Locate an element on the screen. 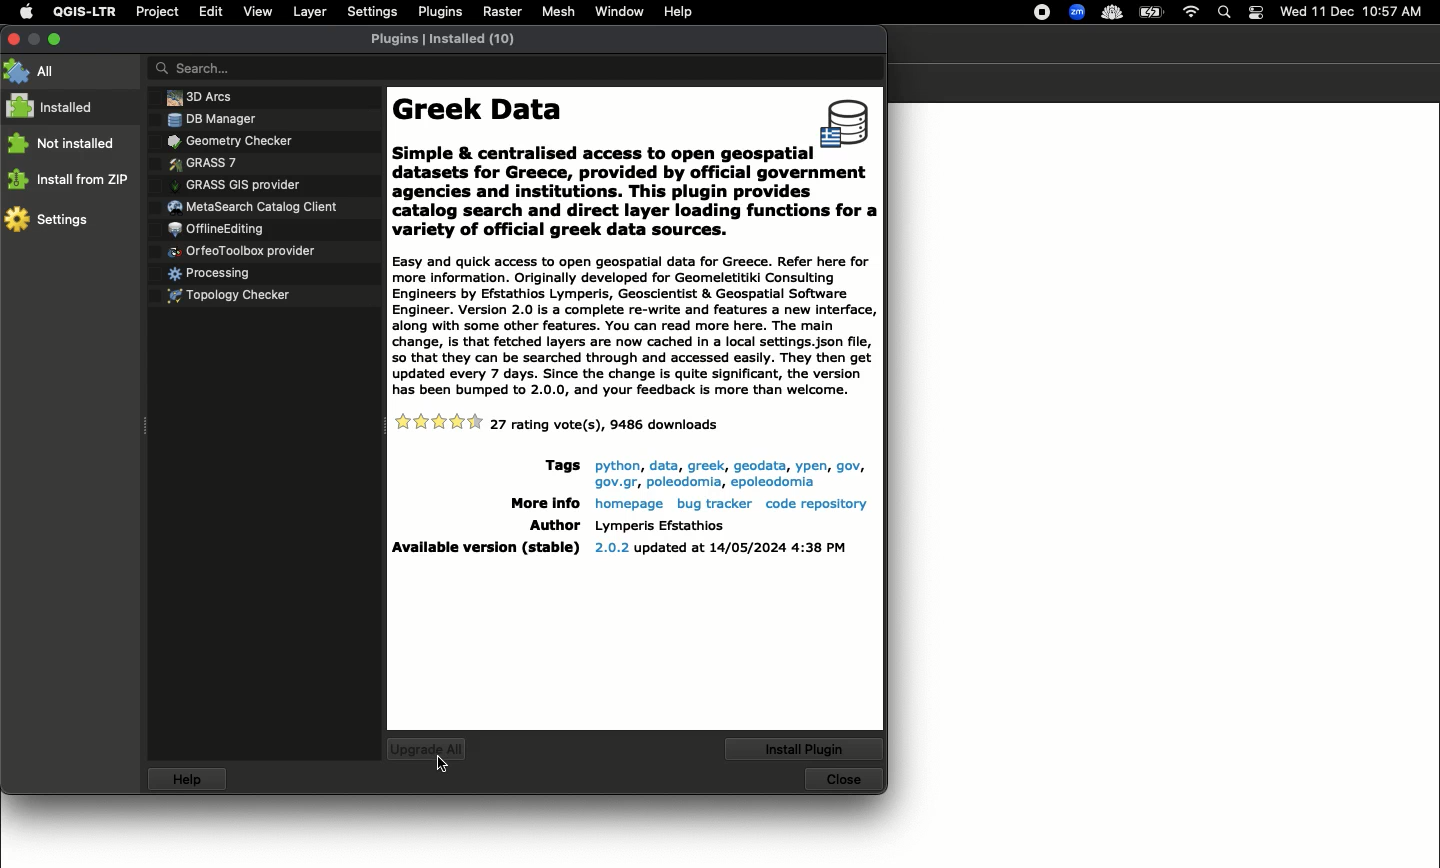  Metasearch catalog client  is located at coordinates (254, 208).